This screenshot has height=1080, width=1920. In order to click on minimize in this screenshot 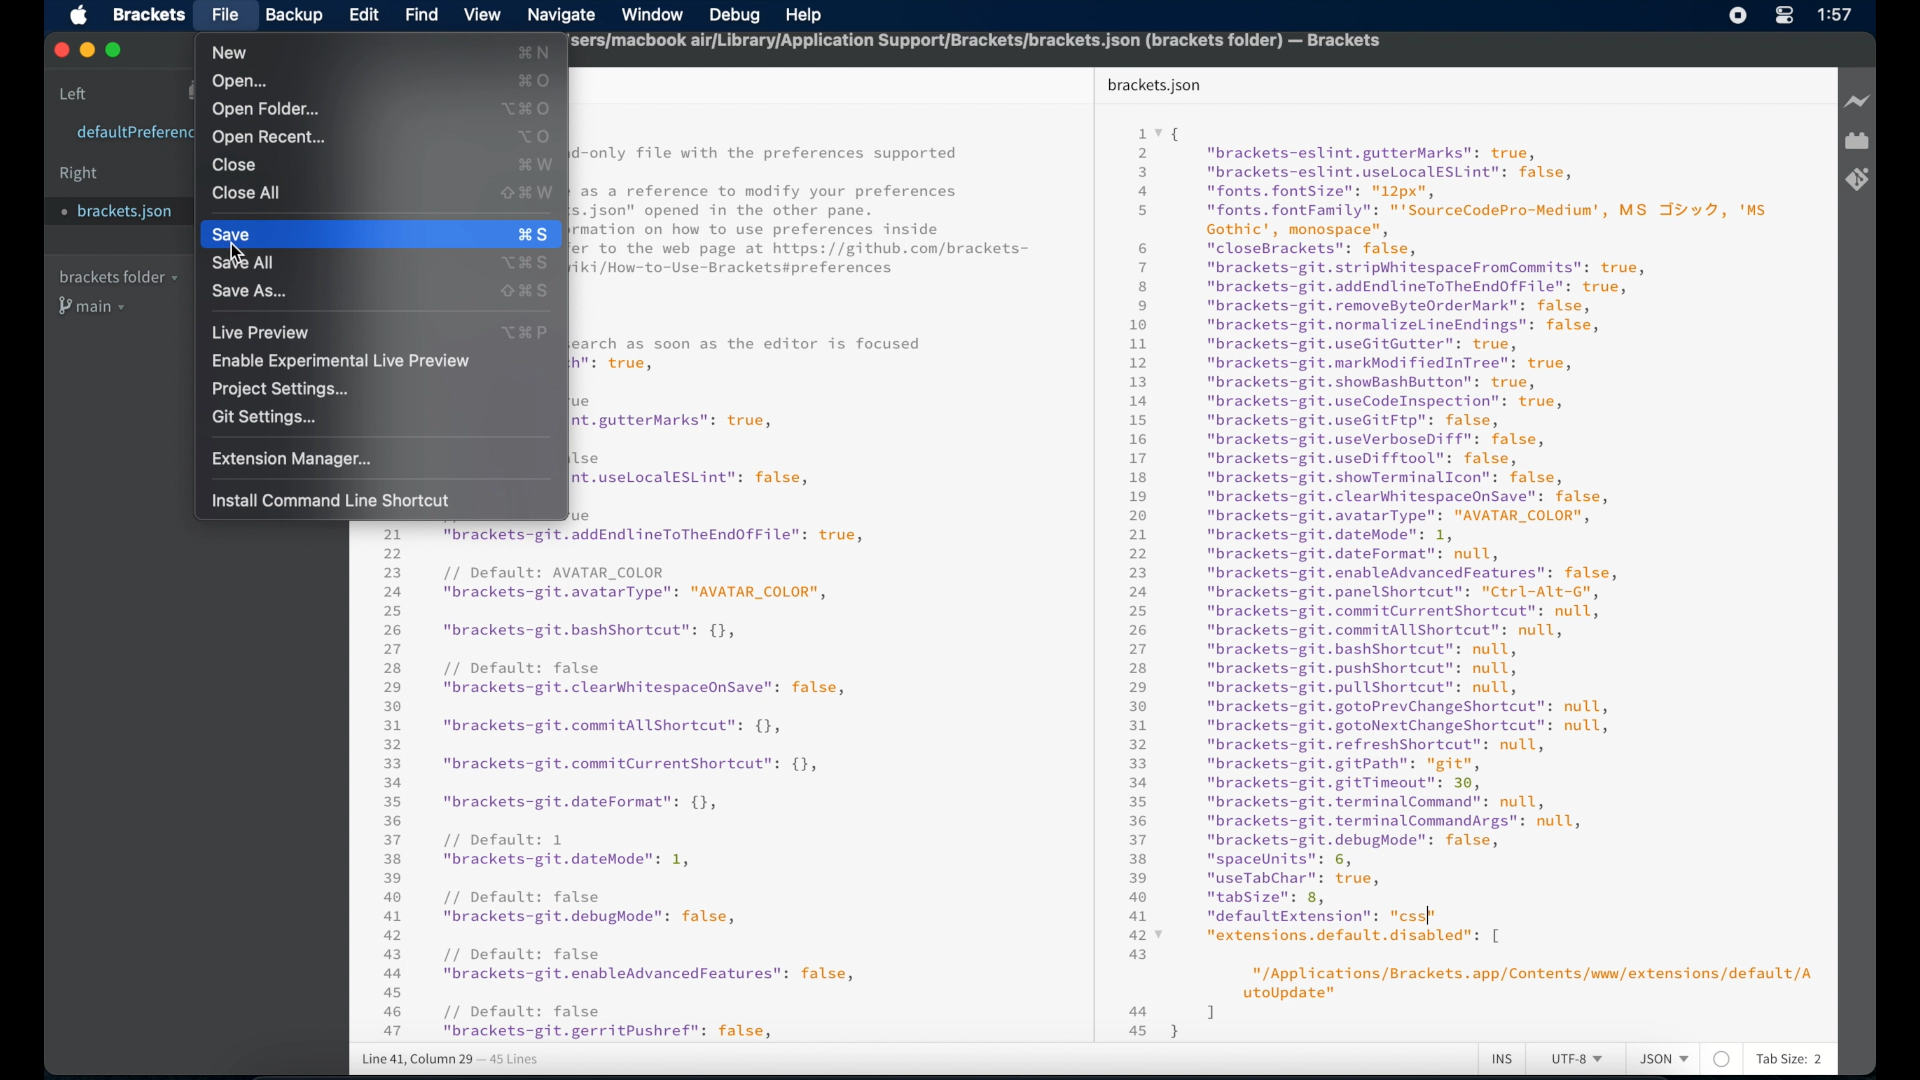, I will do `click(87, 51)`.